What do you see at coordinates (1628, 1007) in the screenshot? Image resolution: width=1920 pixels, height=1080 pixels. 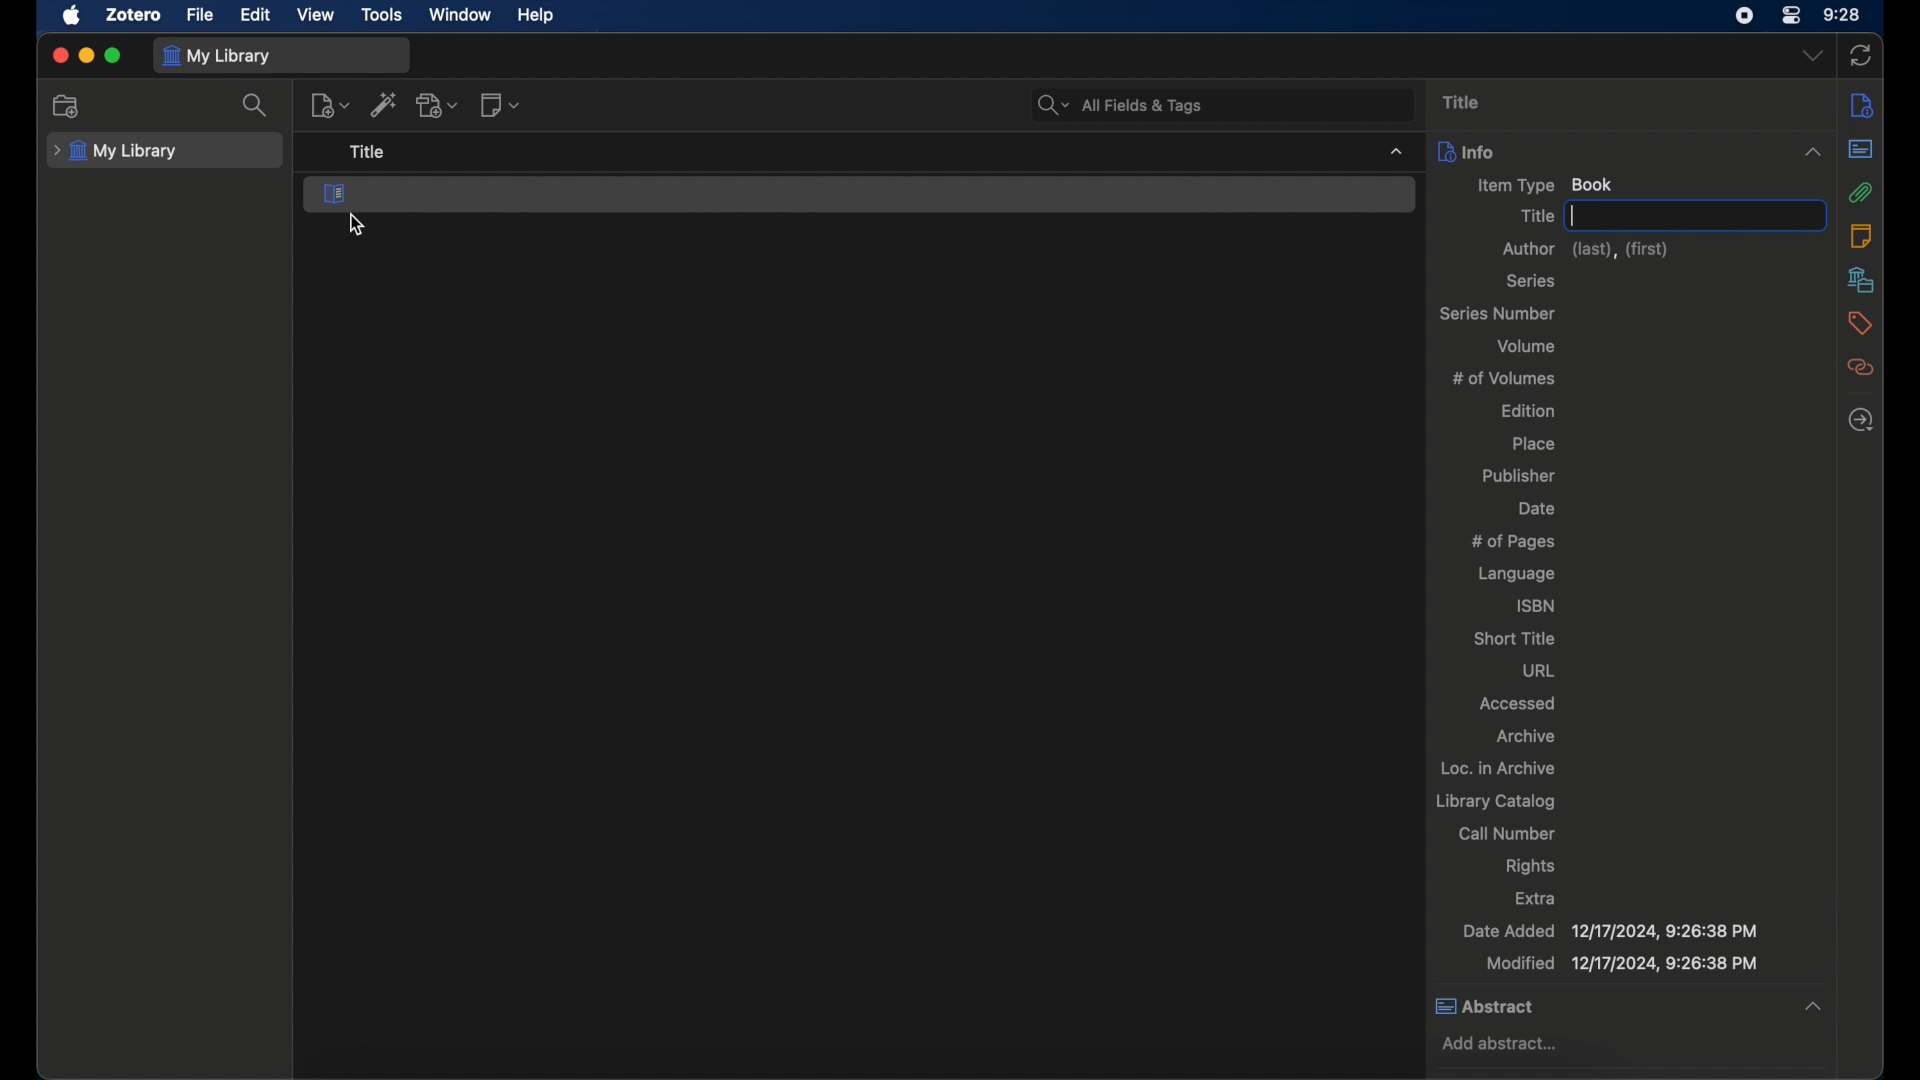 I see `abstract` at bounding box center [1628, 1007].